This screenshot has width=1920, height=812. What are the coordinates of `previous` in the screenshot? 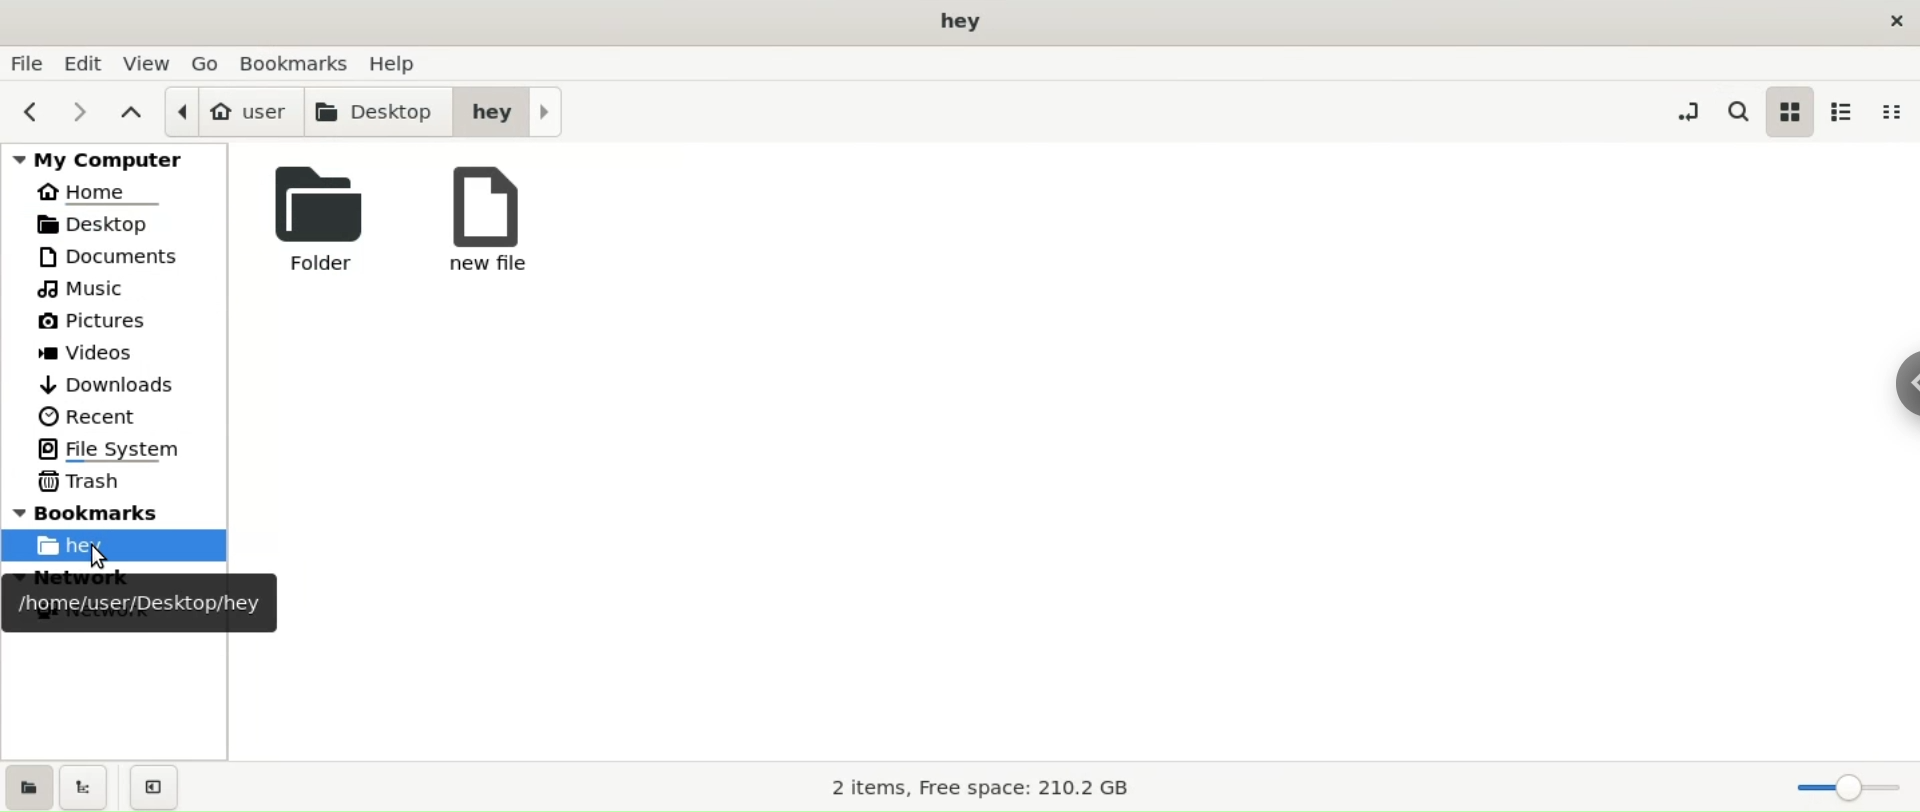 It's located at (31, 110).